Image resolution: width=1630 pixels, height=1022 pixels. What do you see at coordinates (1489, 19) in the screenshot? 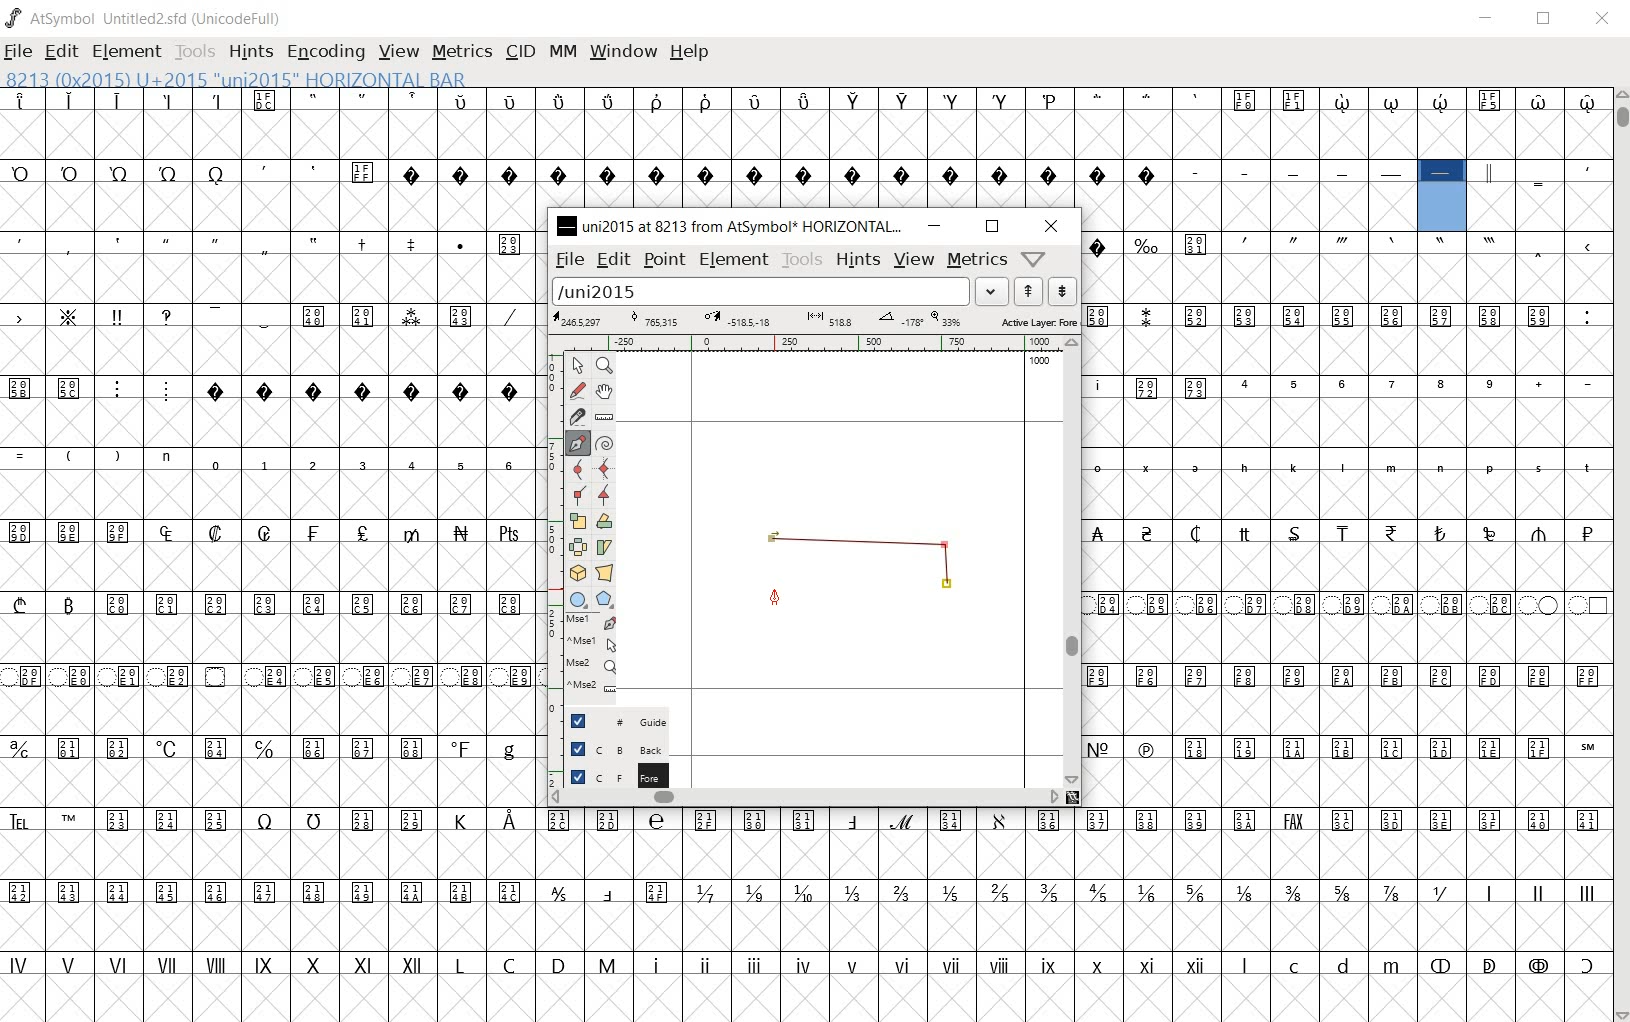
I see `MINIMIZE` at bounding box center [1489, 19].